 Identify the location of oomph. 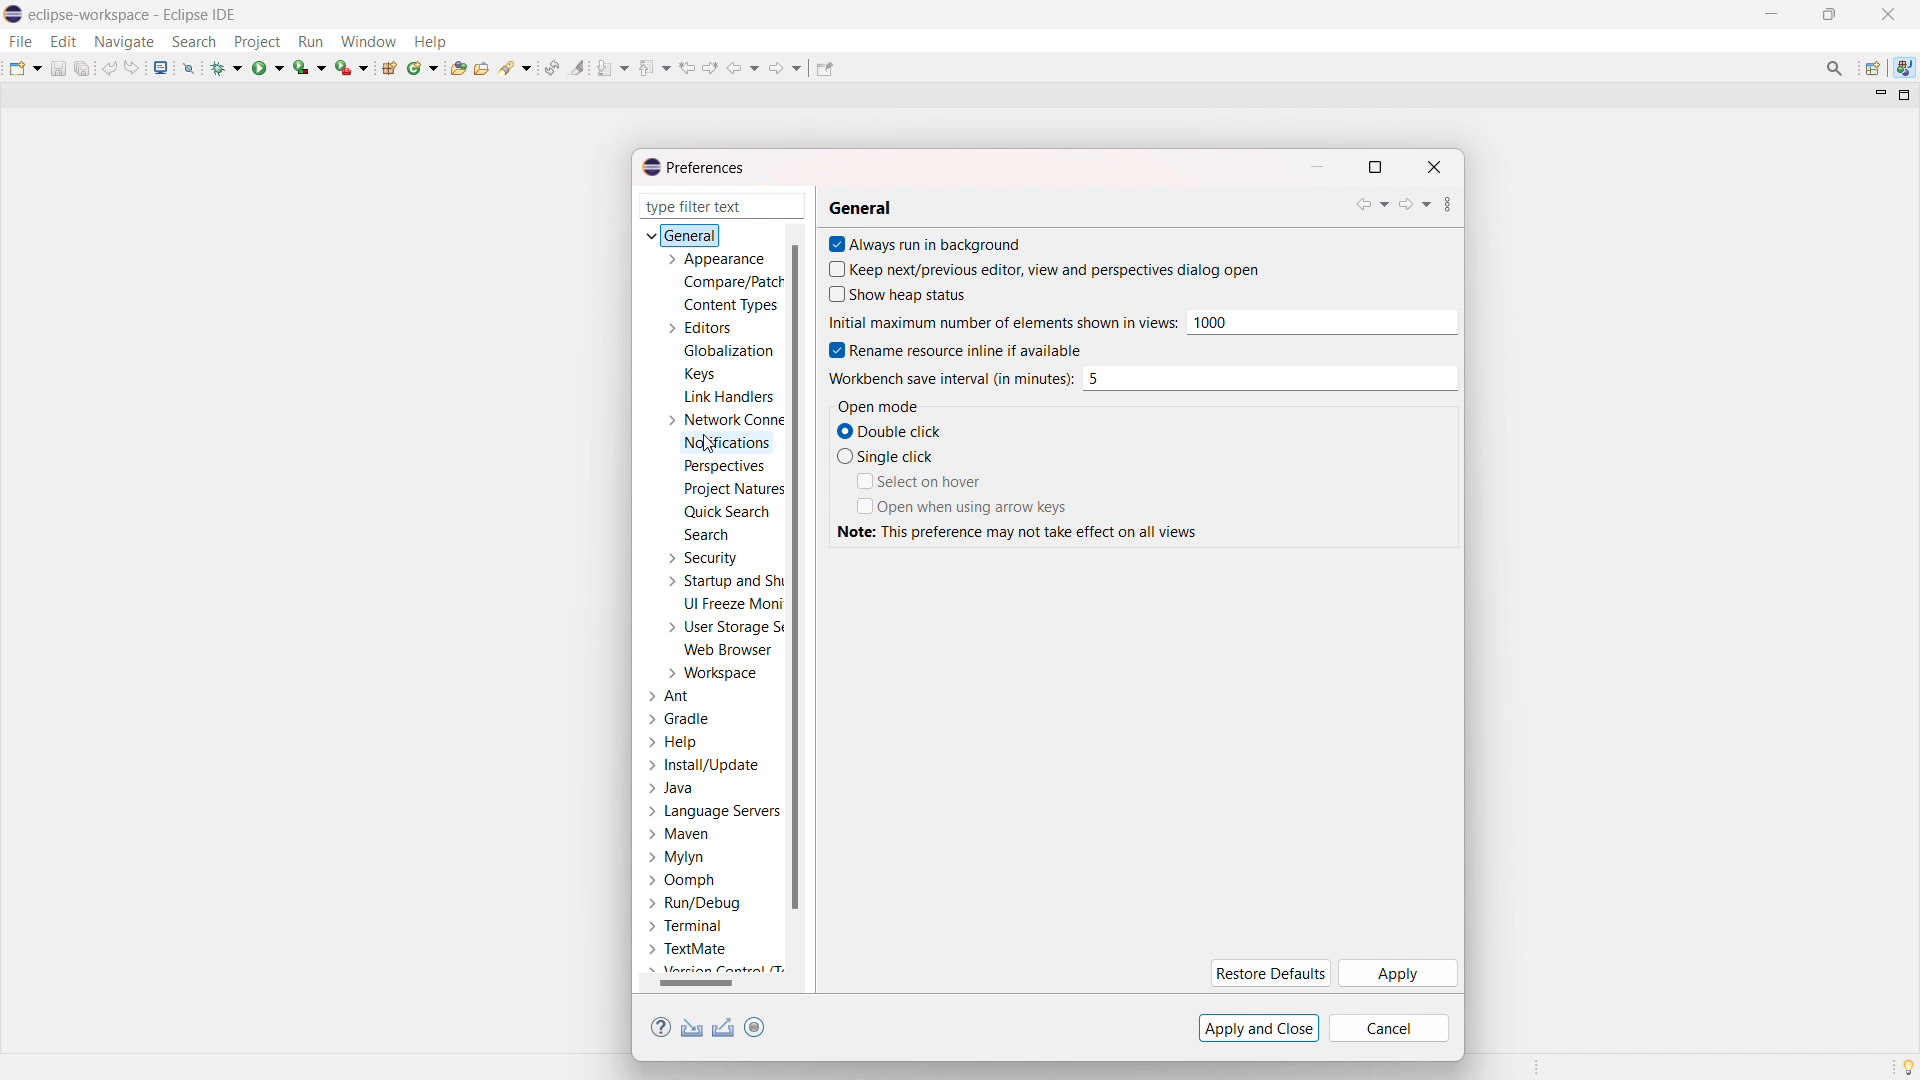
(681, 882).